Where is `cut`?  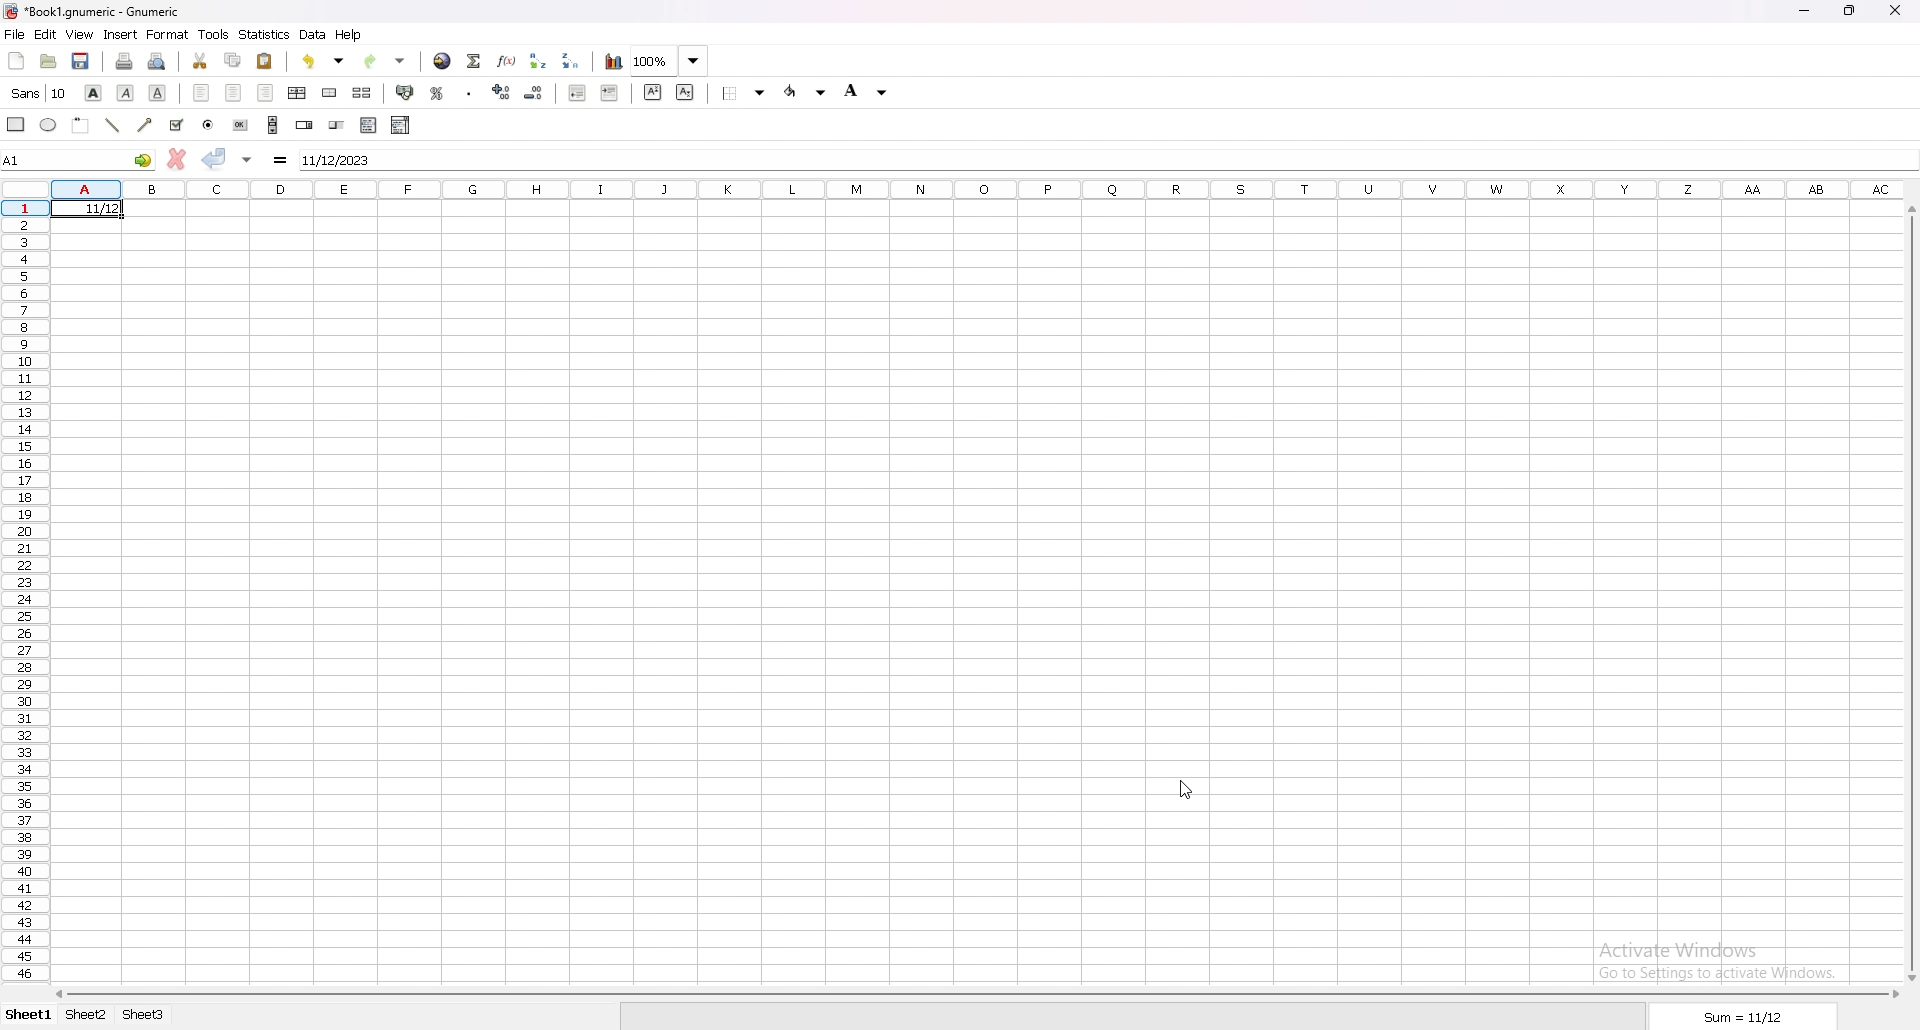
cut is located at coordinates (200, 61).